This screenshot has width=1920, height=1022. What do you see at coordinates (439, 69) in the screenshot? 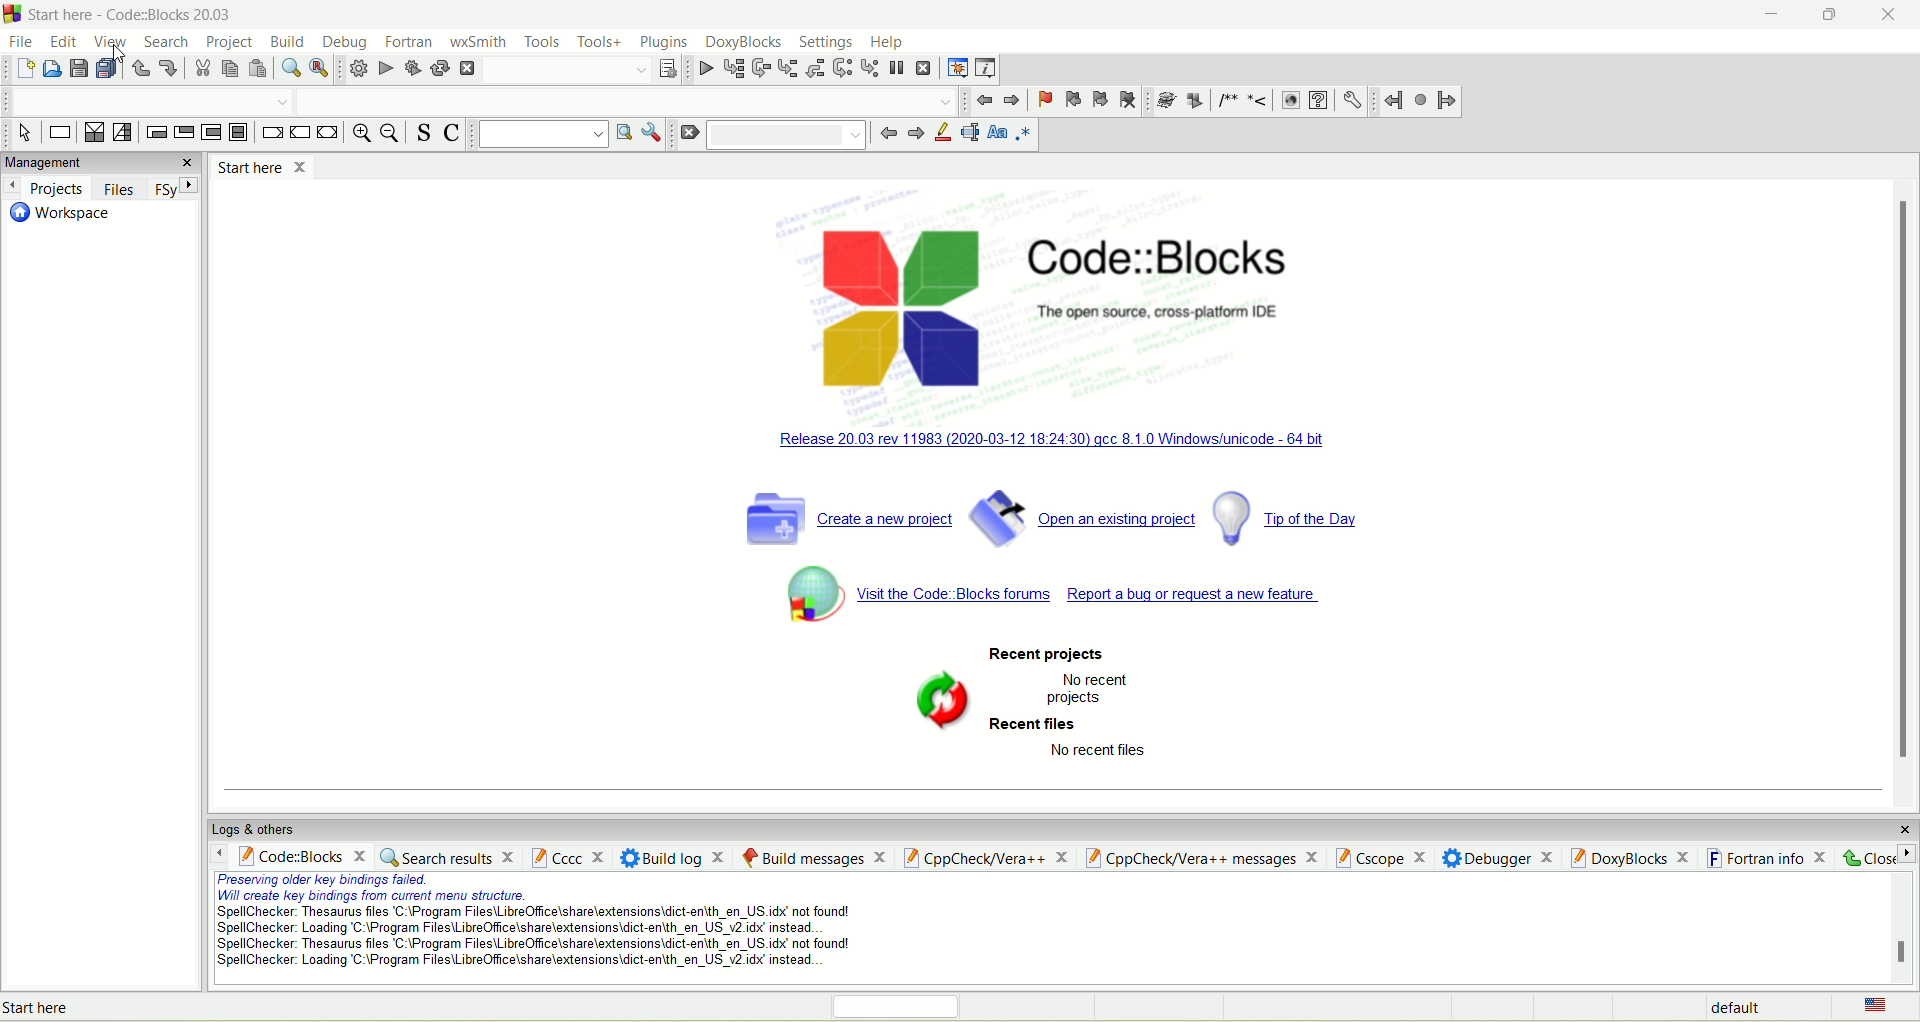
I see `rebuild` at bounding box center [439, 69].